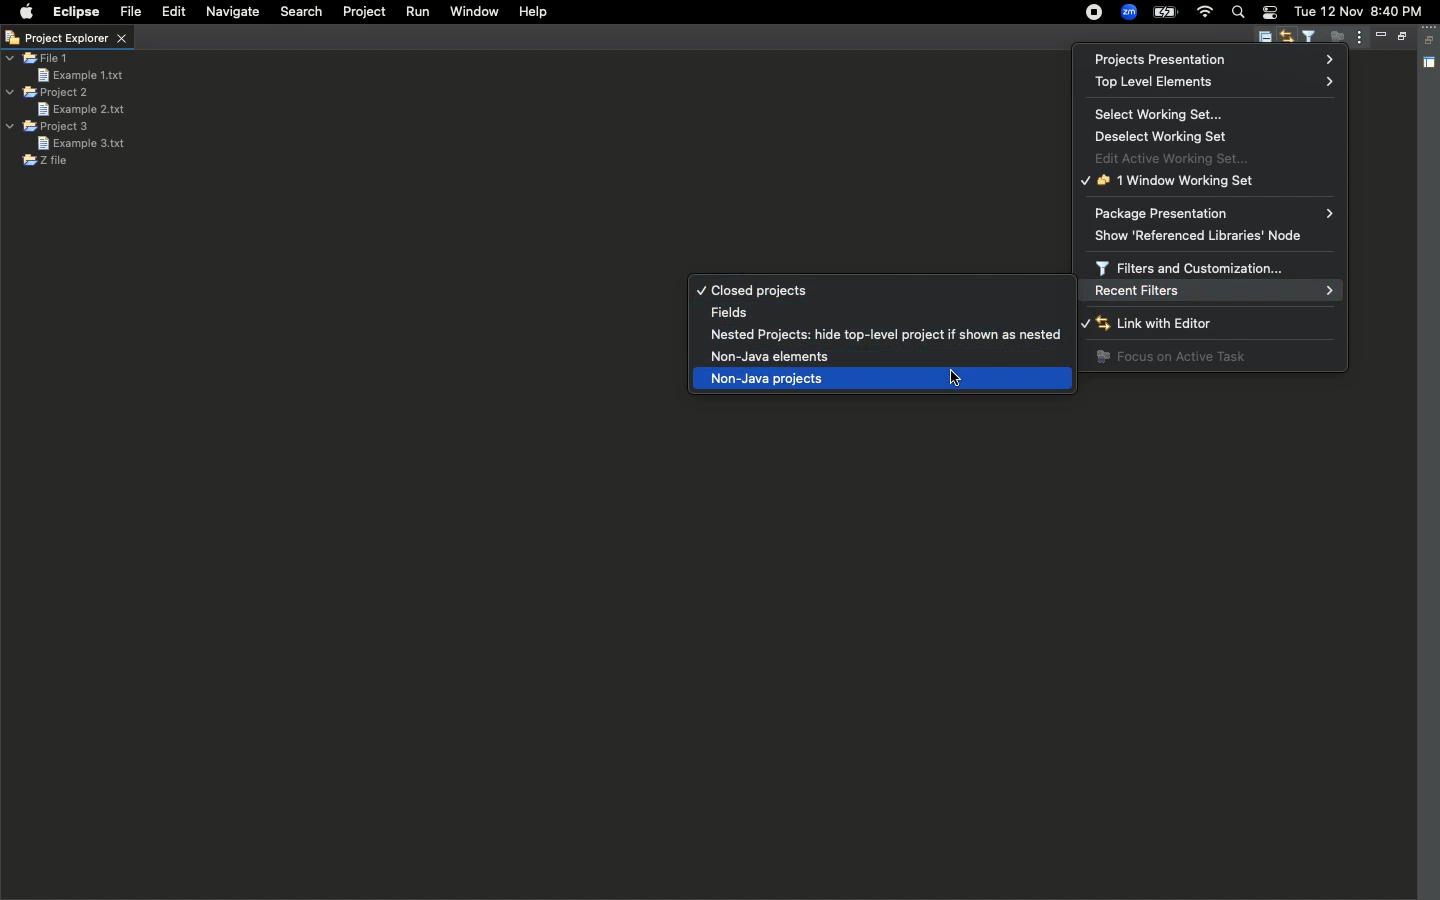 The image size is (1440, 900). What do you see at coordinates (1214, 291) in the screenshot?
I see `Recent filters` at bounding box center [1214, 291].